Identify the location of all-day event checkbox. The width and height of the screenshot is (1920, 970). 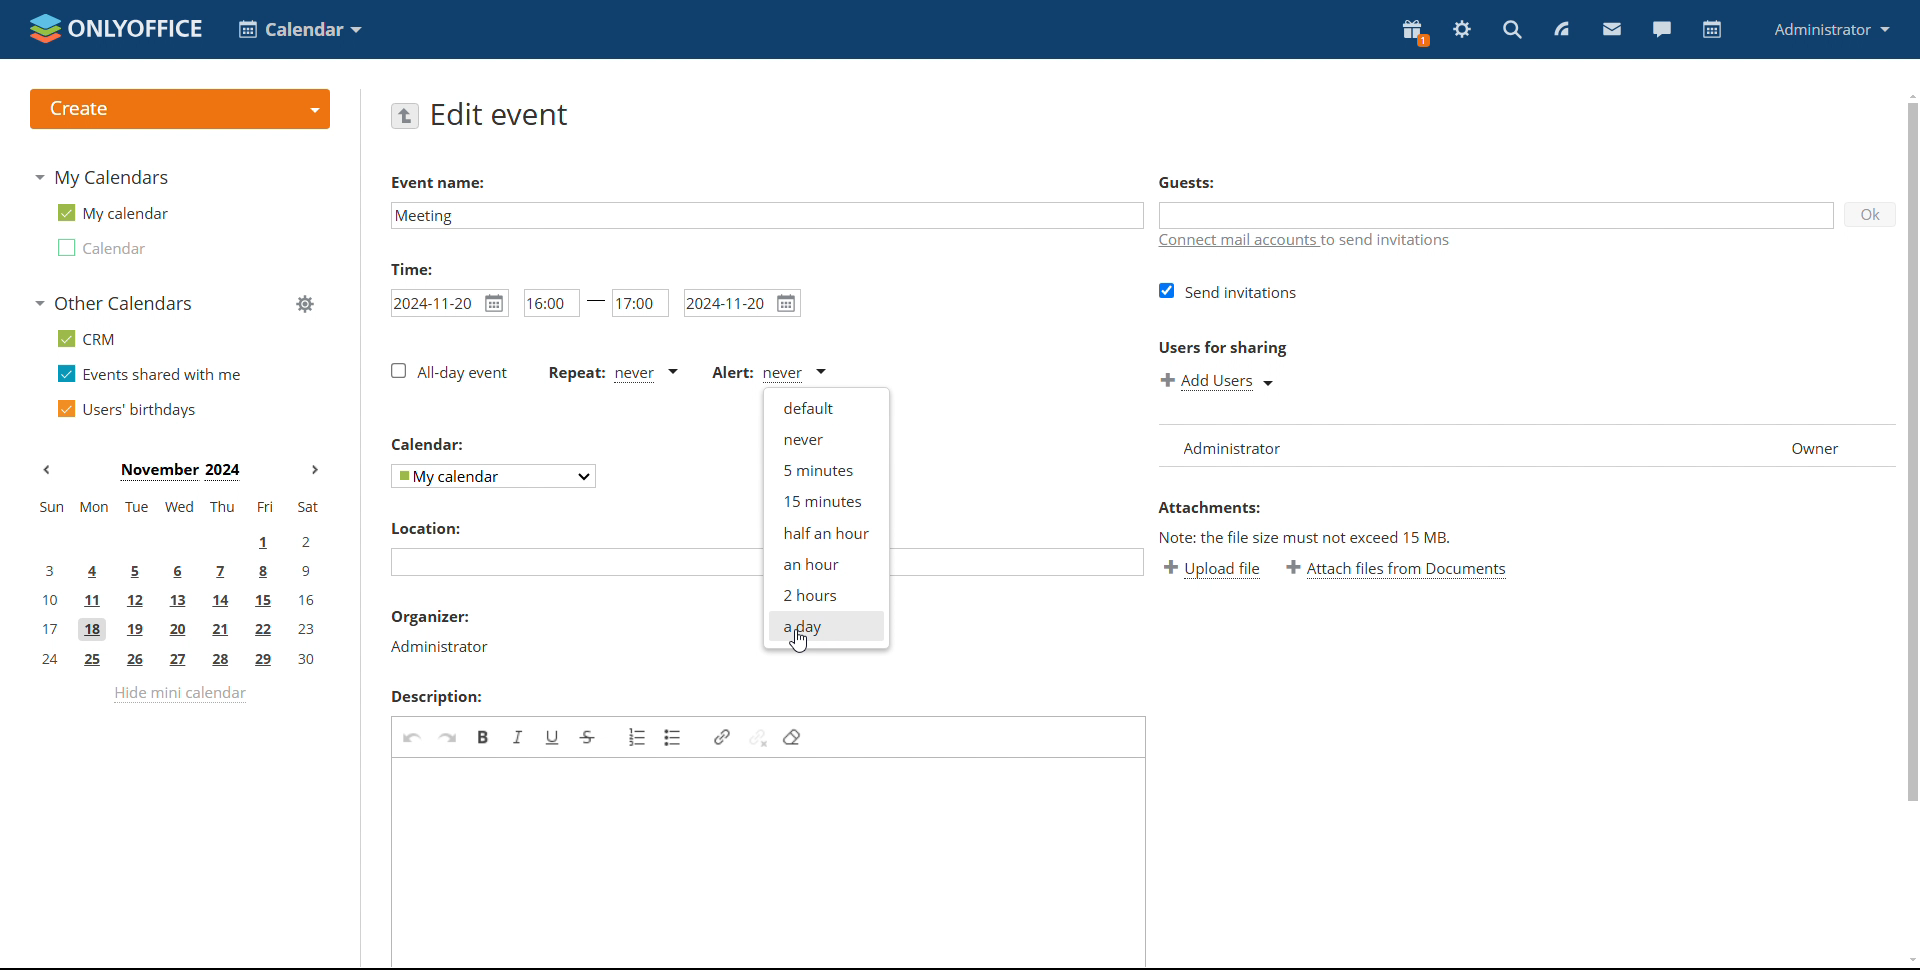
(450, 372).